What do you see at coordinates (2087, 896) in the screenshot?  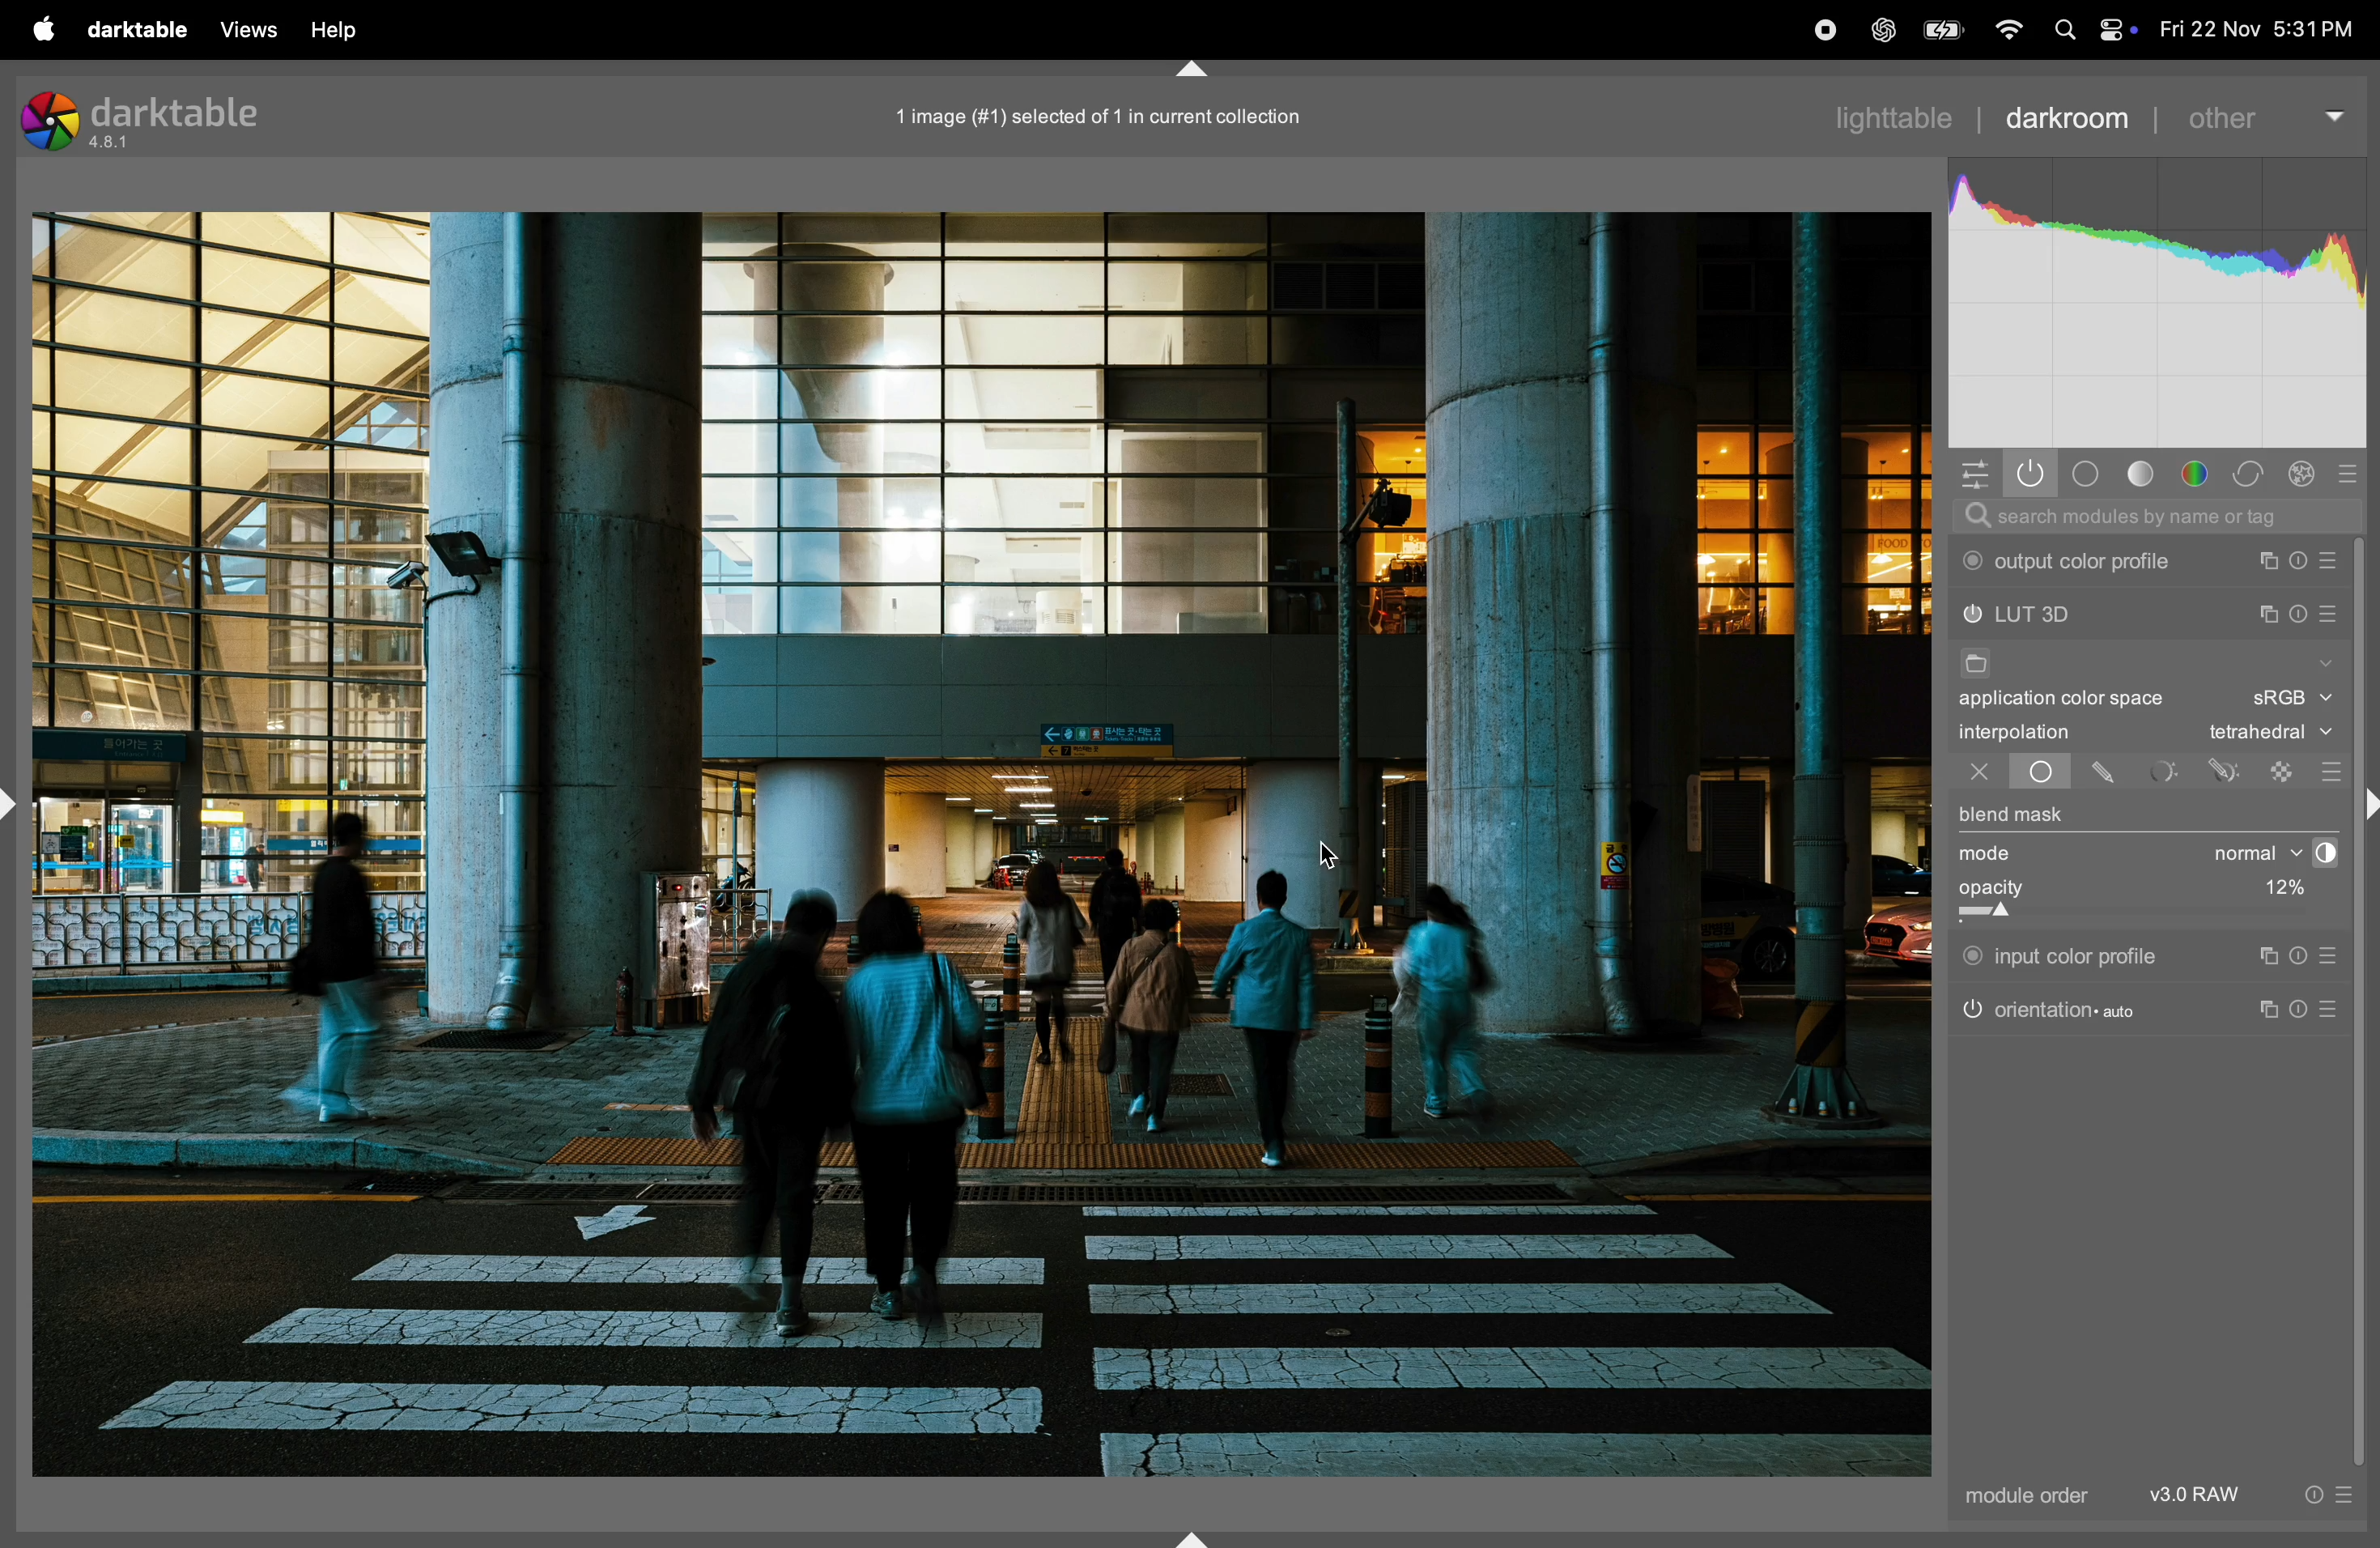 I see `opacity` at bounding box center [2087, 896].